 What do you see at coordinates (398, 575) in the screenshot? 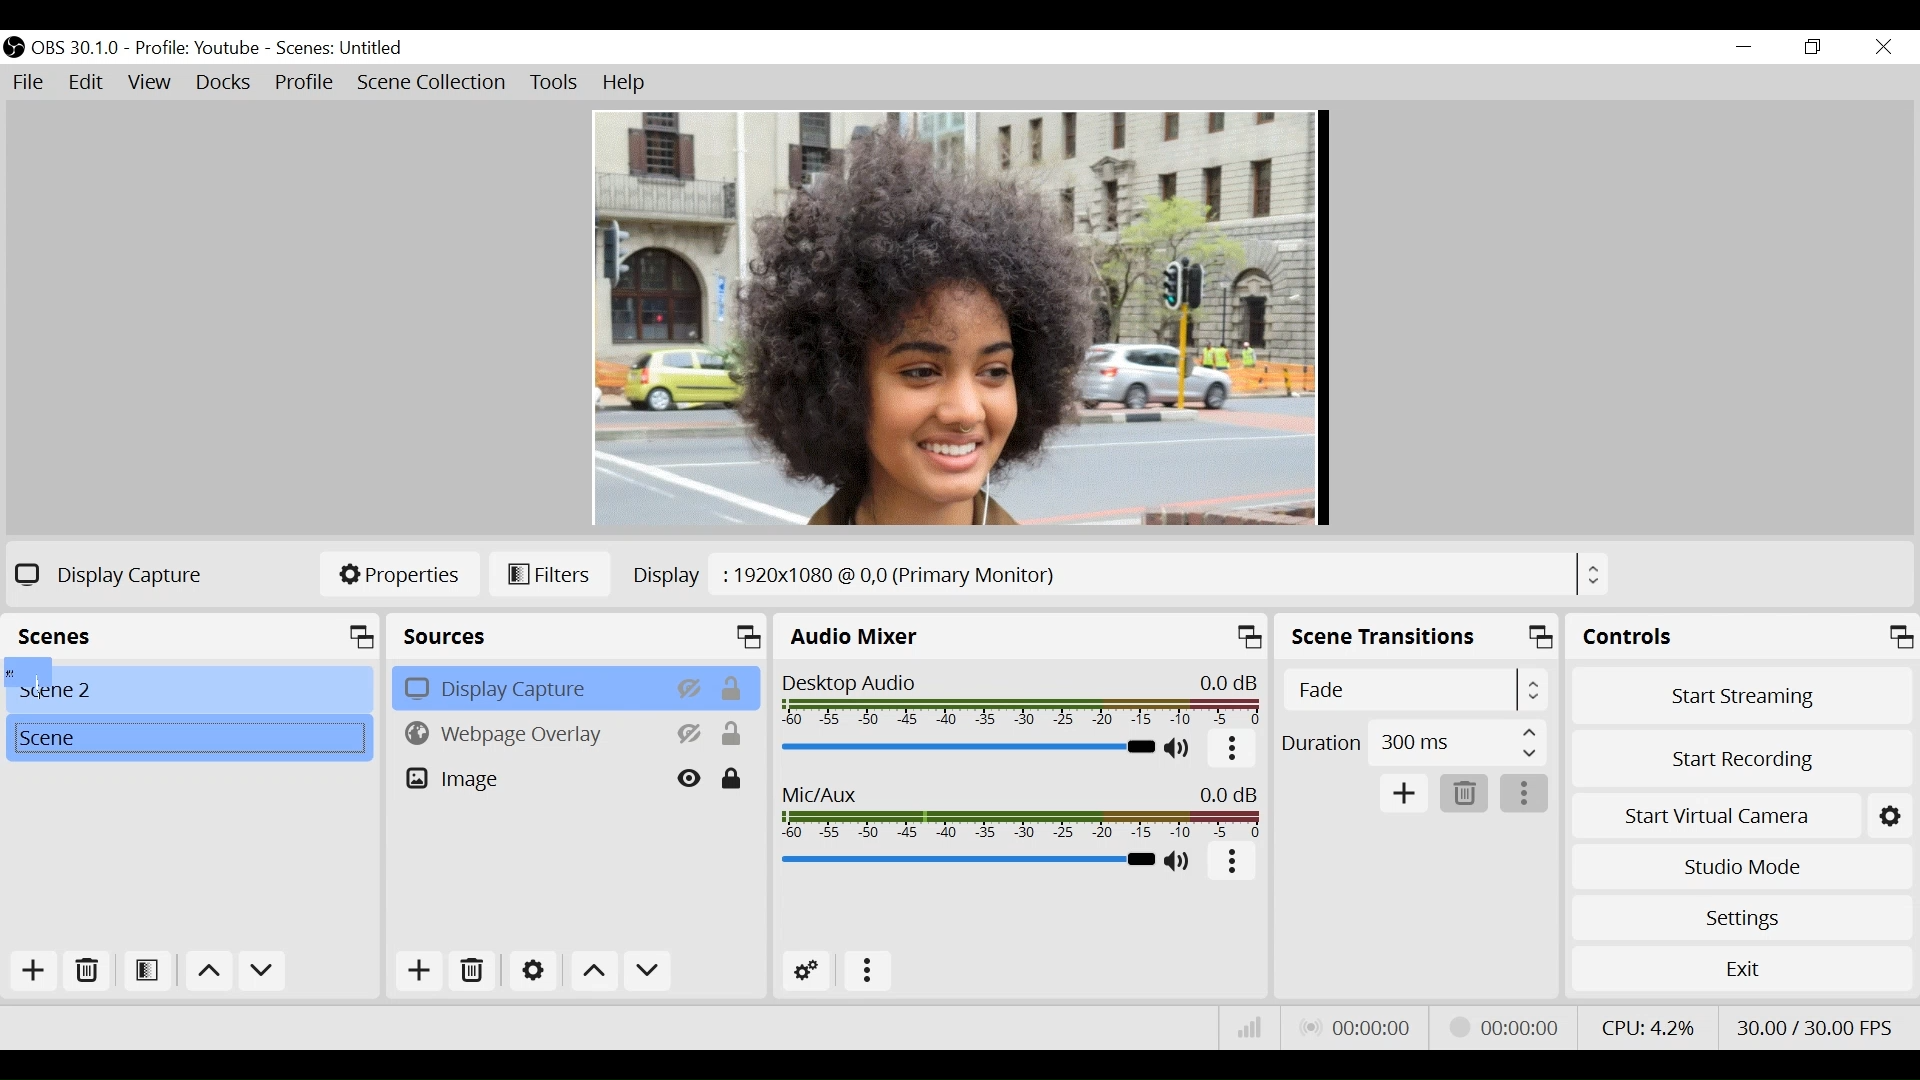
I see `Properties` at bounding box center [398, 575].